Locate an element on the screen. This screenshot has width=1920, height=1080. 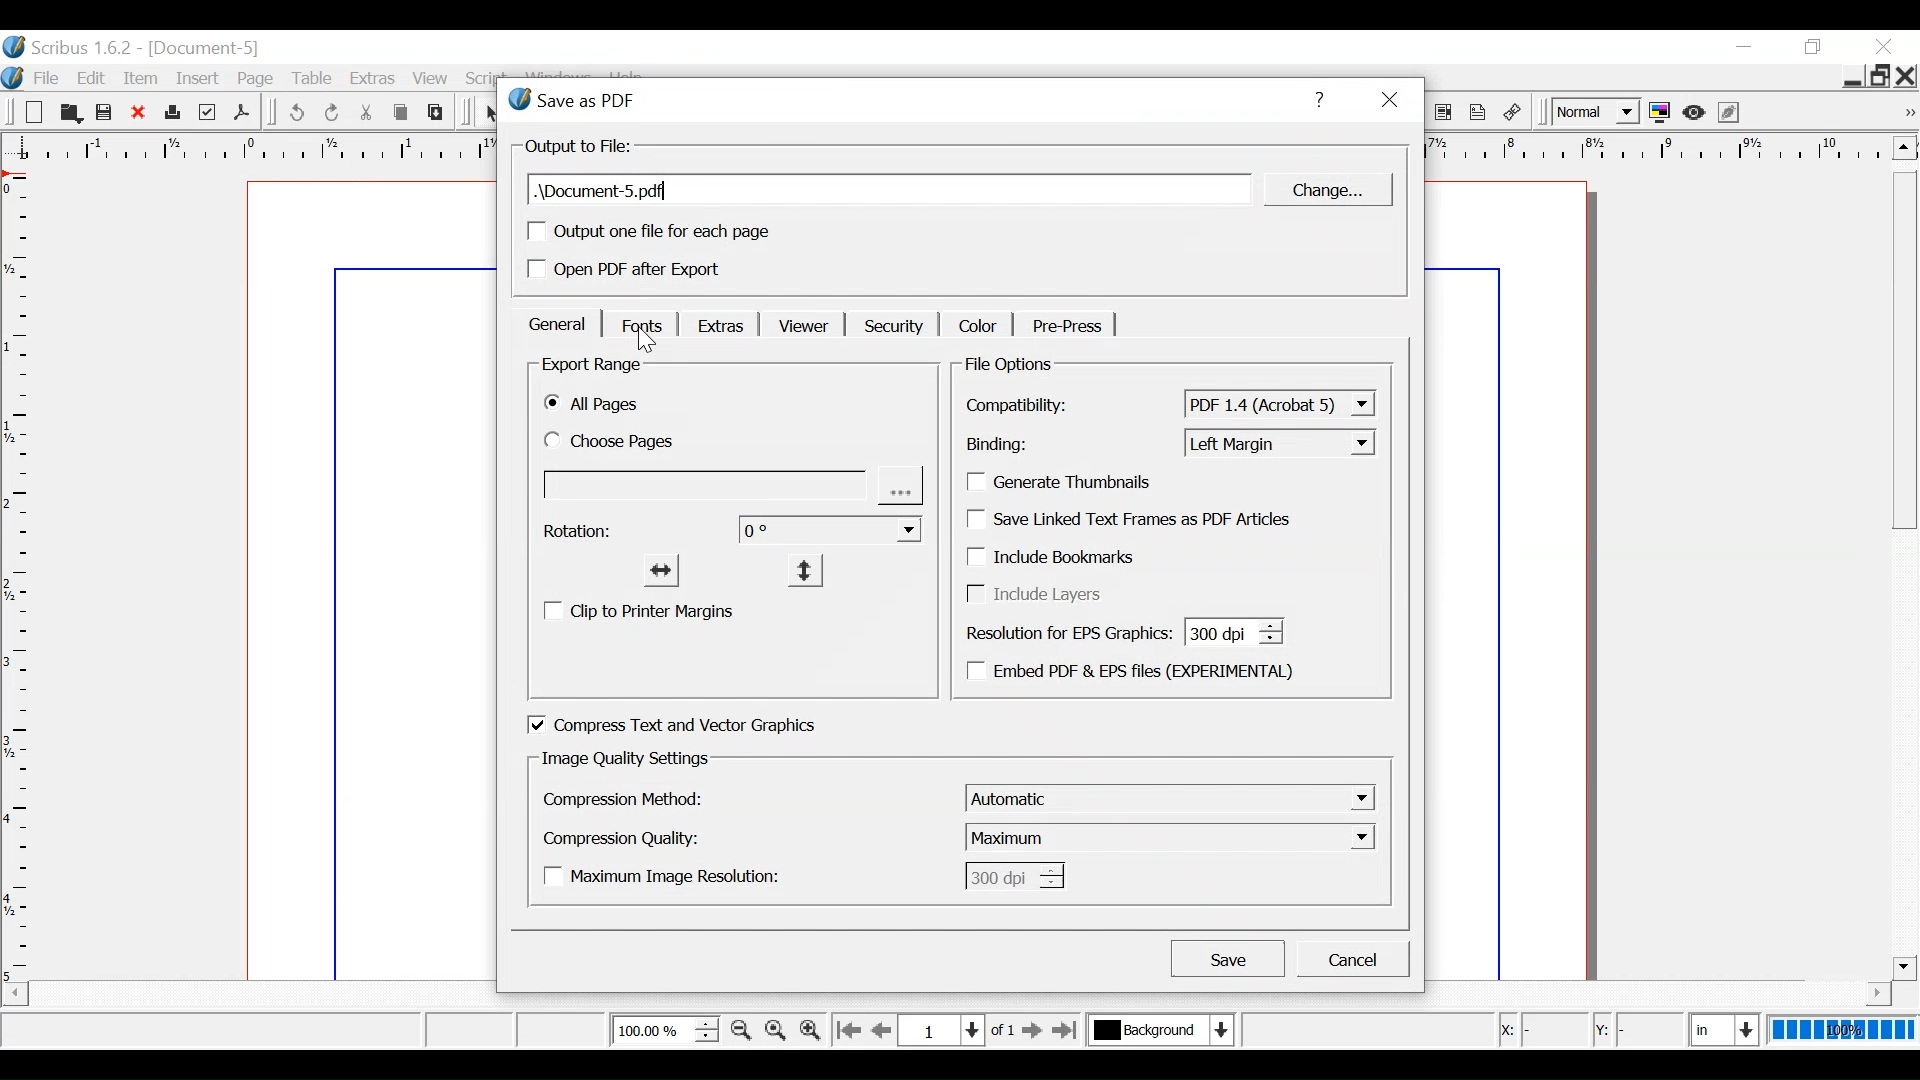
minimize is located at coordinates (1743, 48).